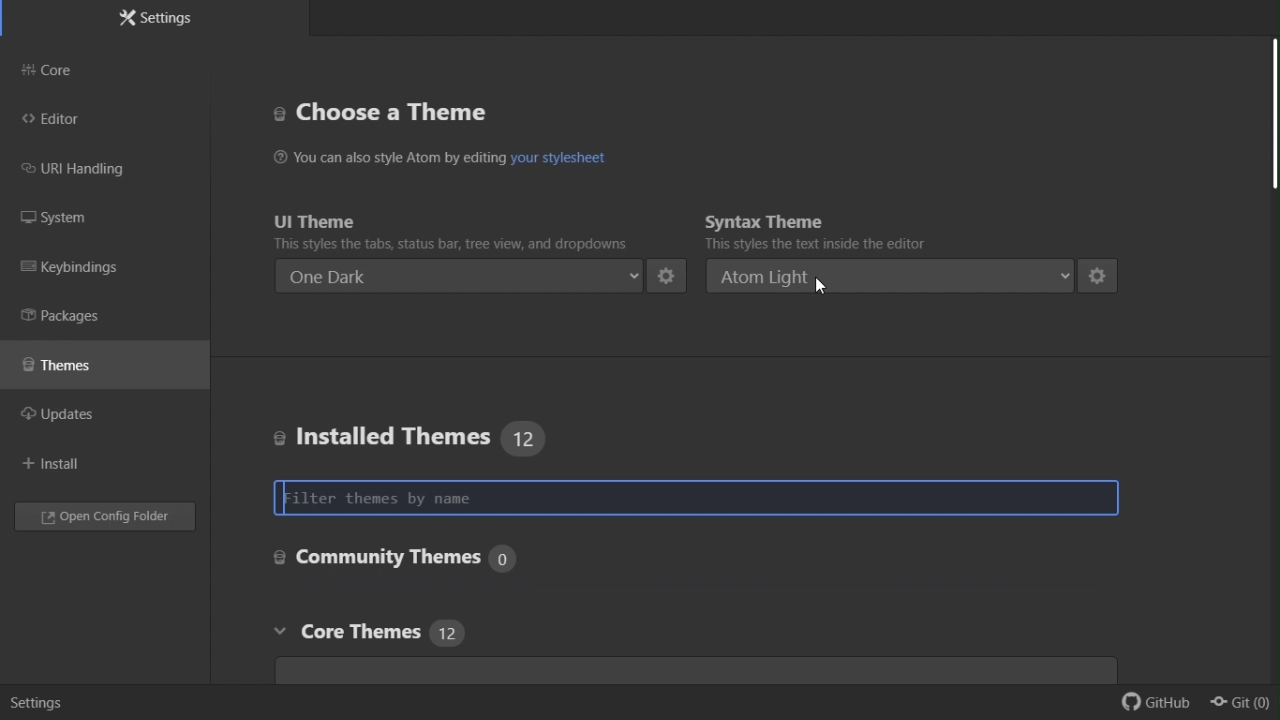  Describe the element at coordinates (458, 276) in the screenshot. I see `One dark` at that location.